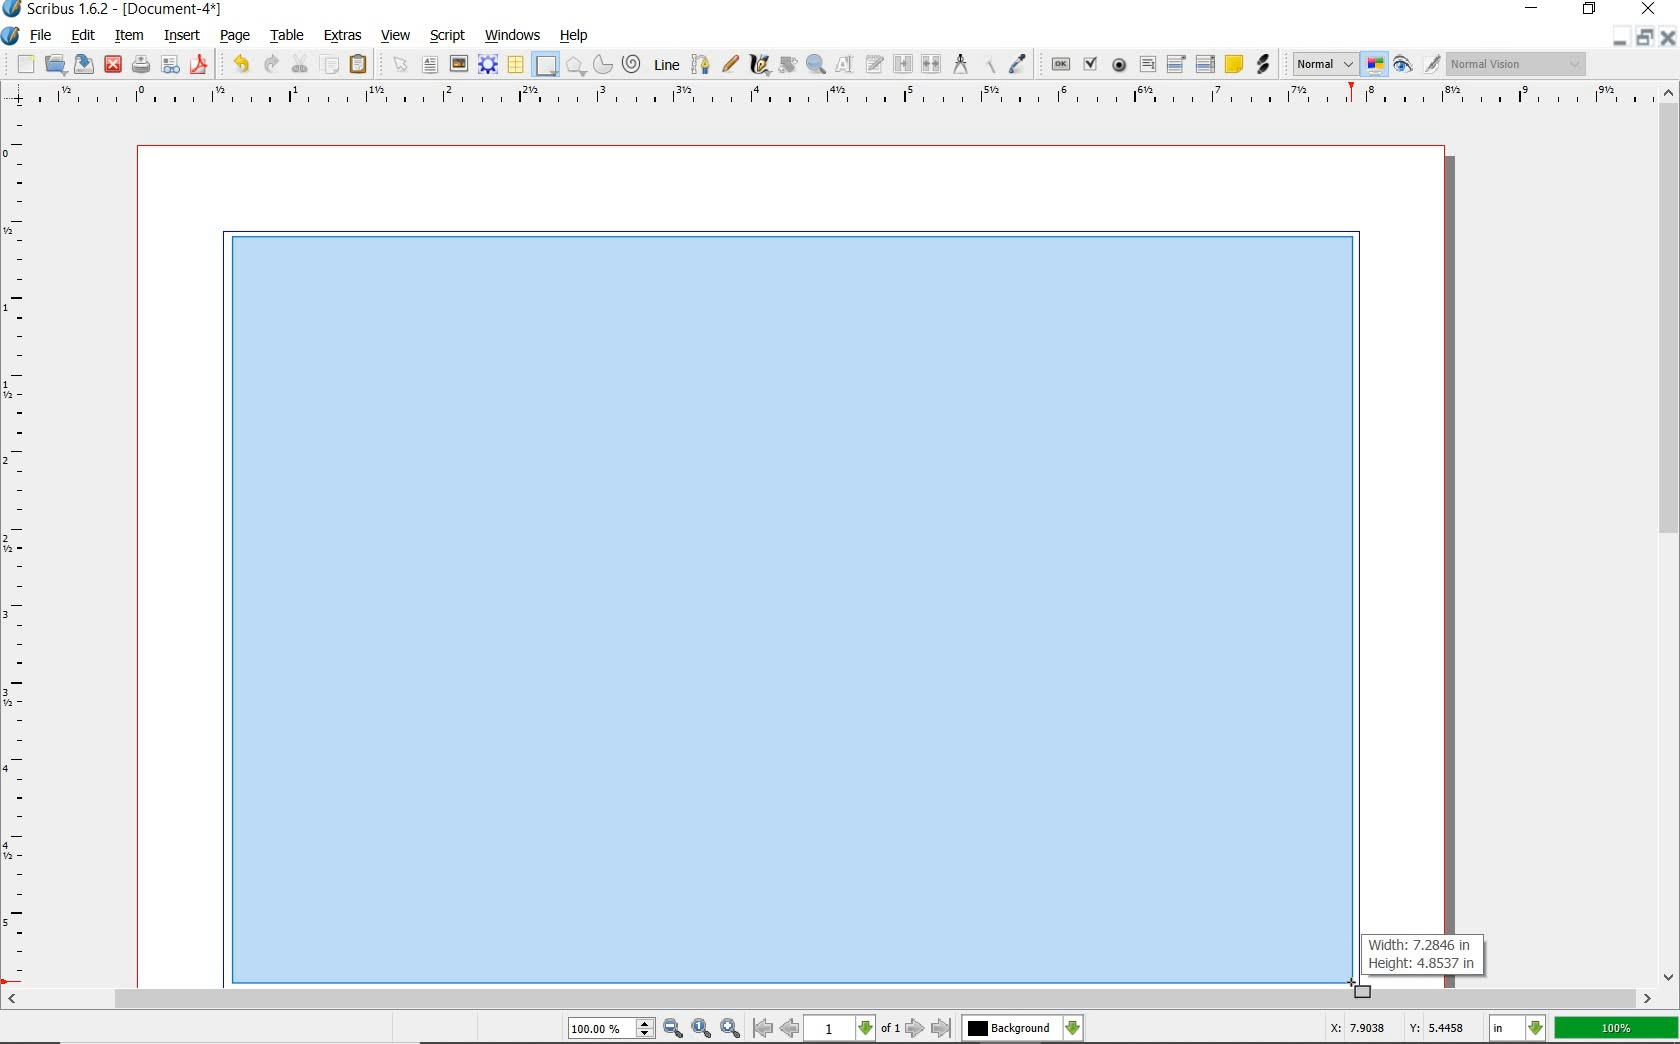 Image resolution: width=1680 pixels, height=1044 pixels. I want to click on measurements, so click(960, 65).